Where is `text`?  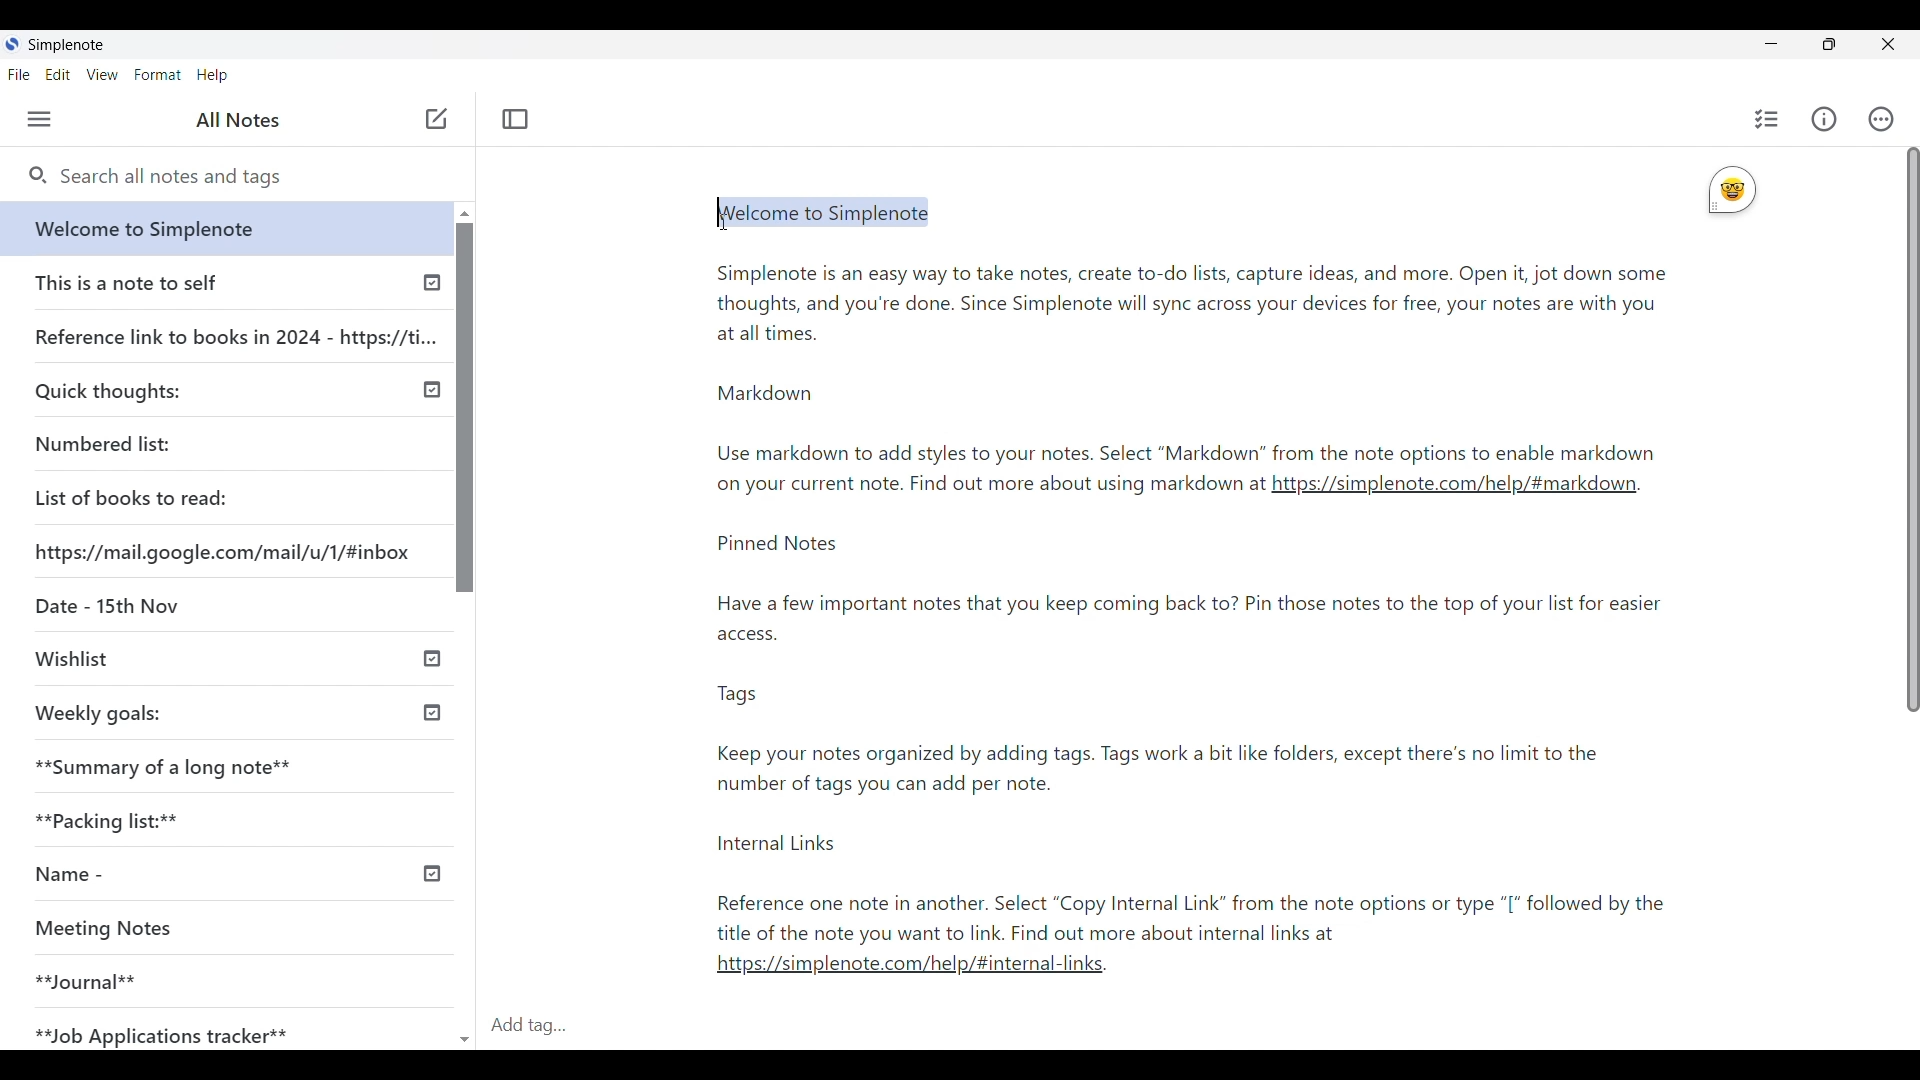
text is located at coordinates (987, 487).